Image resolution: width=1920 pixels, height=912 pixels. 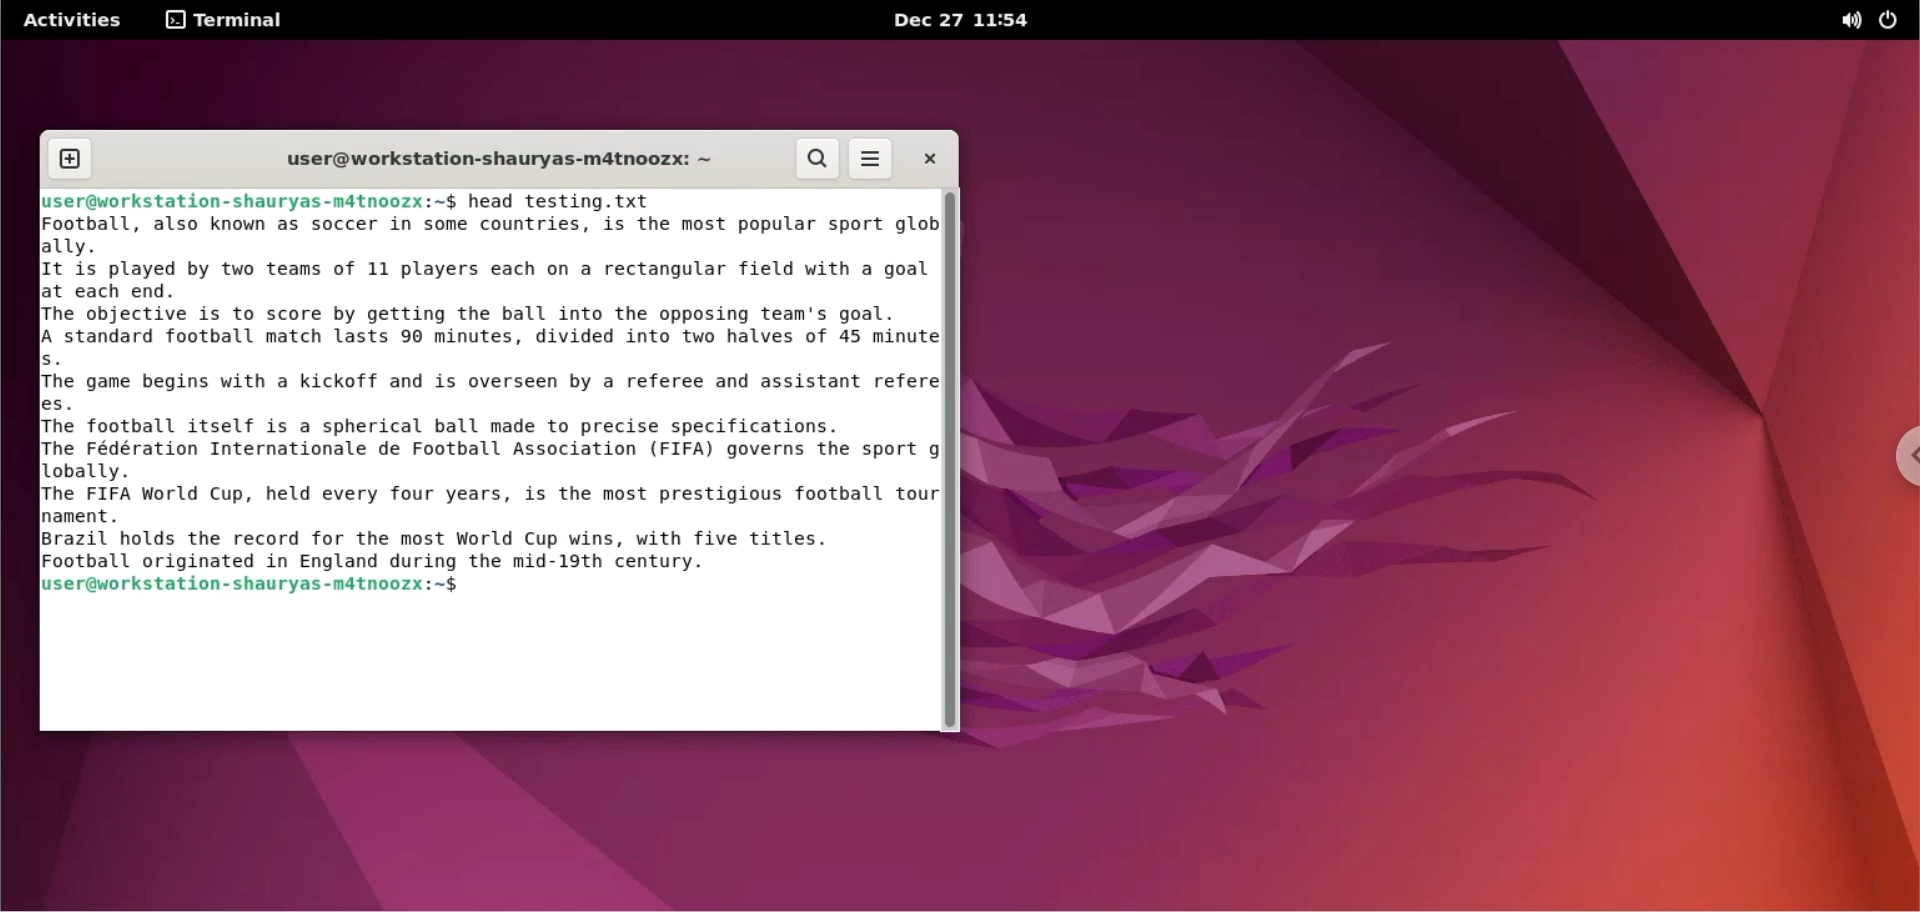 I want to click on shell prompt: user@workstation-shauryas-m4tnoozx:~$ , so click(x=245, y=202).